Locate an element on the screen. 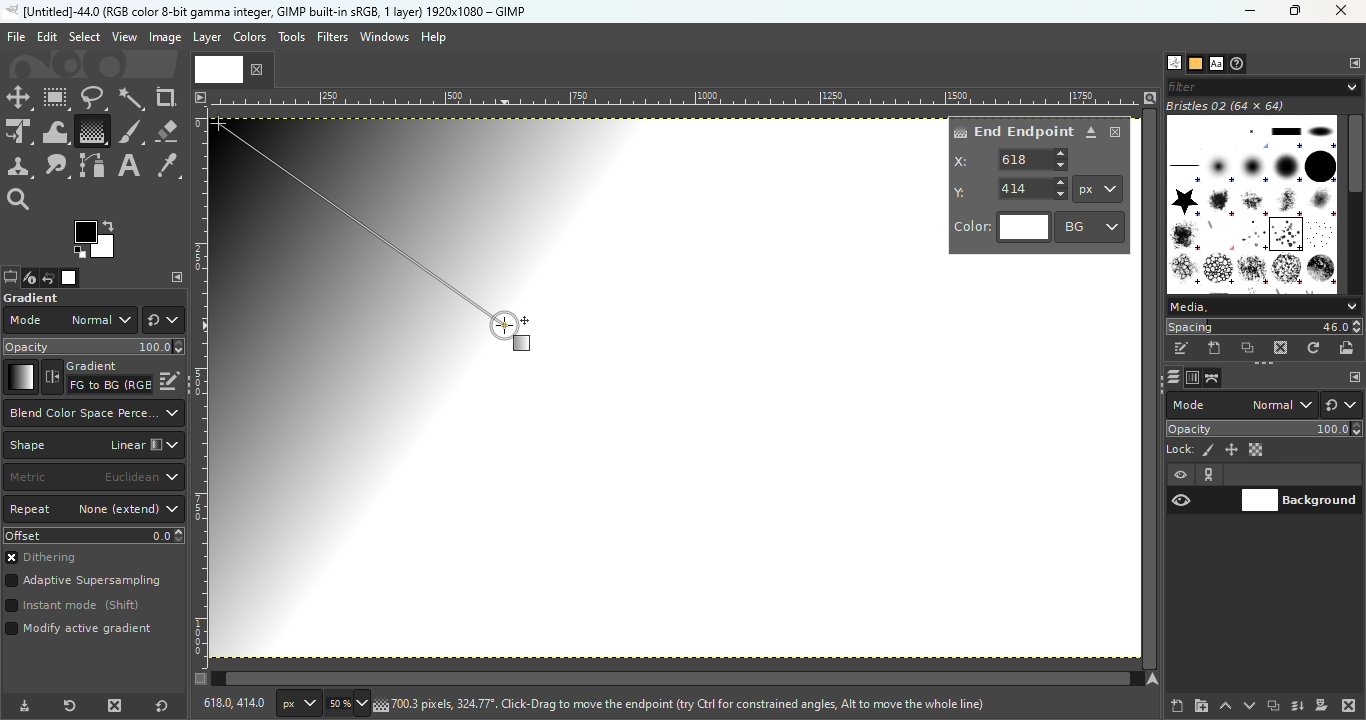  Background color is located at coordinates (1091, 226).